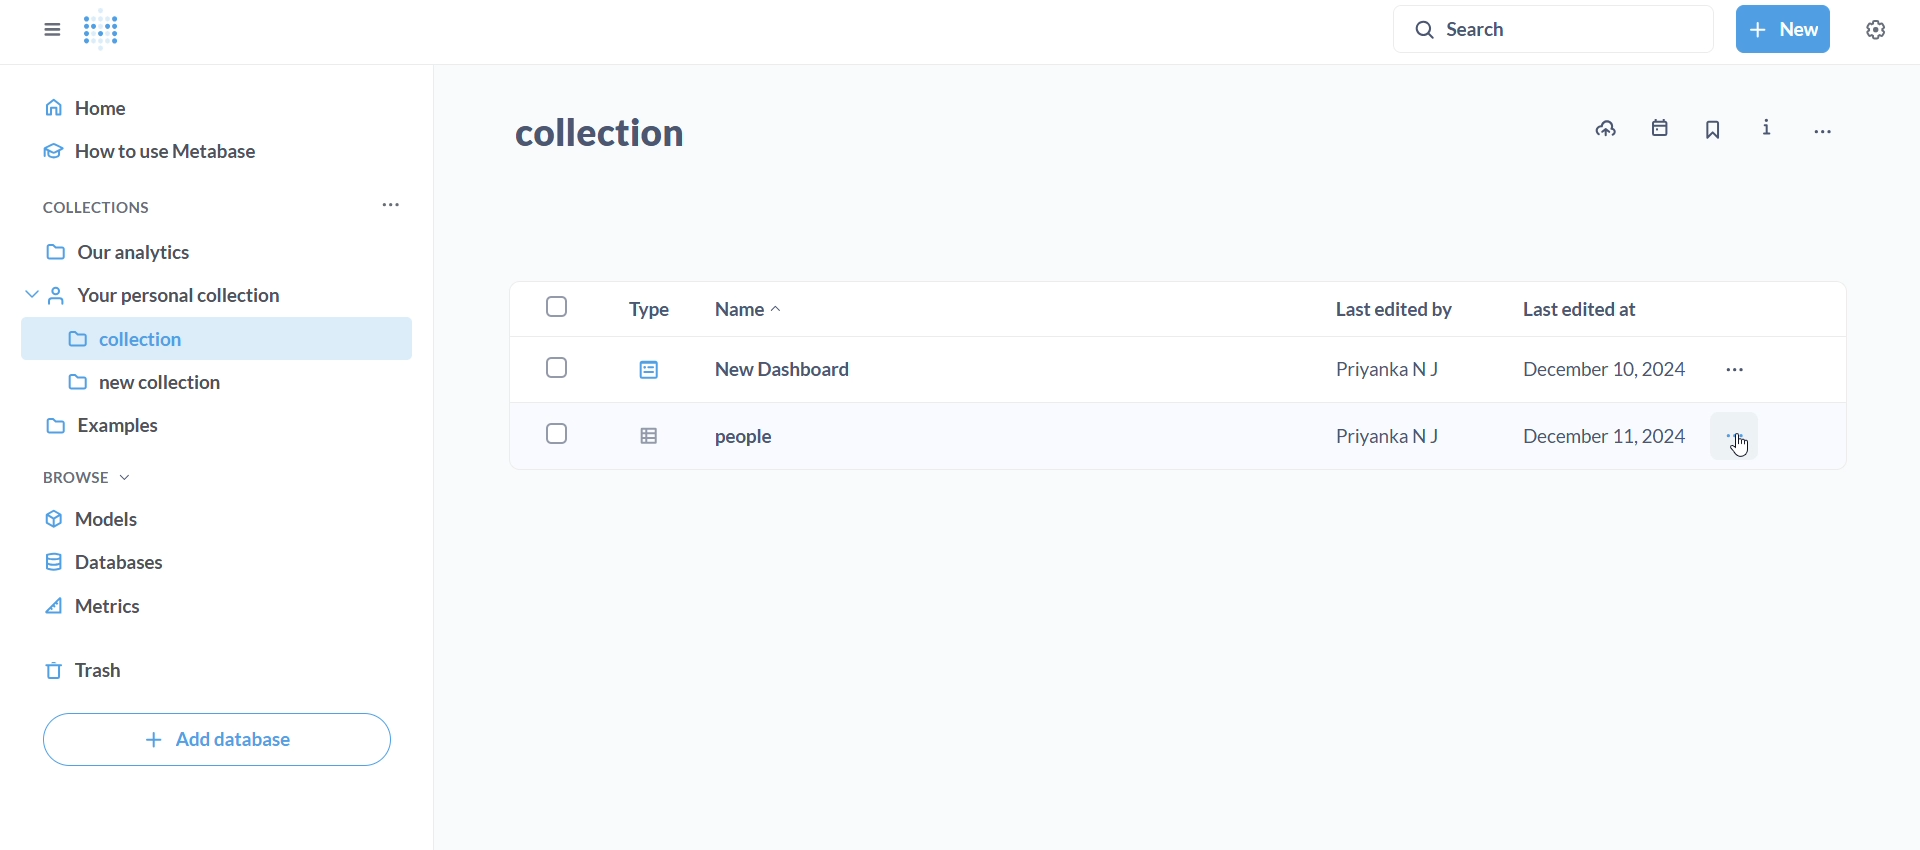 This screenshot has height=850, width=1920. What do you see at coordinates (223, 562) in the screenshot?
I see `database` at bounding box center [223, 562].